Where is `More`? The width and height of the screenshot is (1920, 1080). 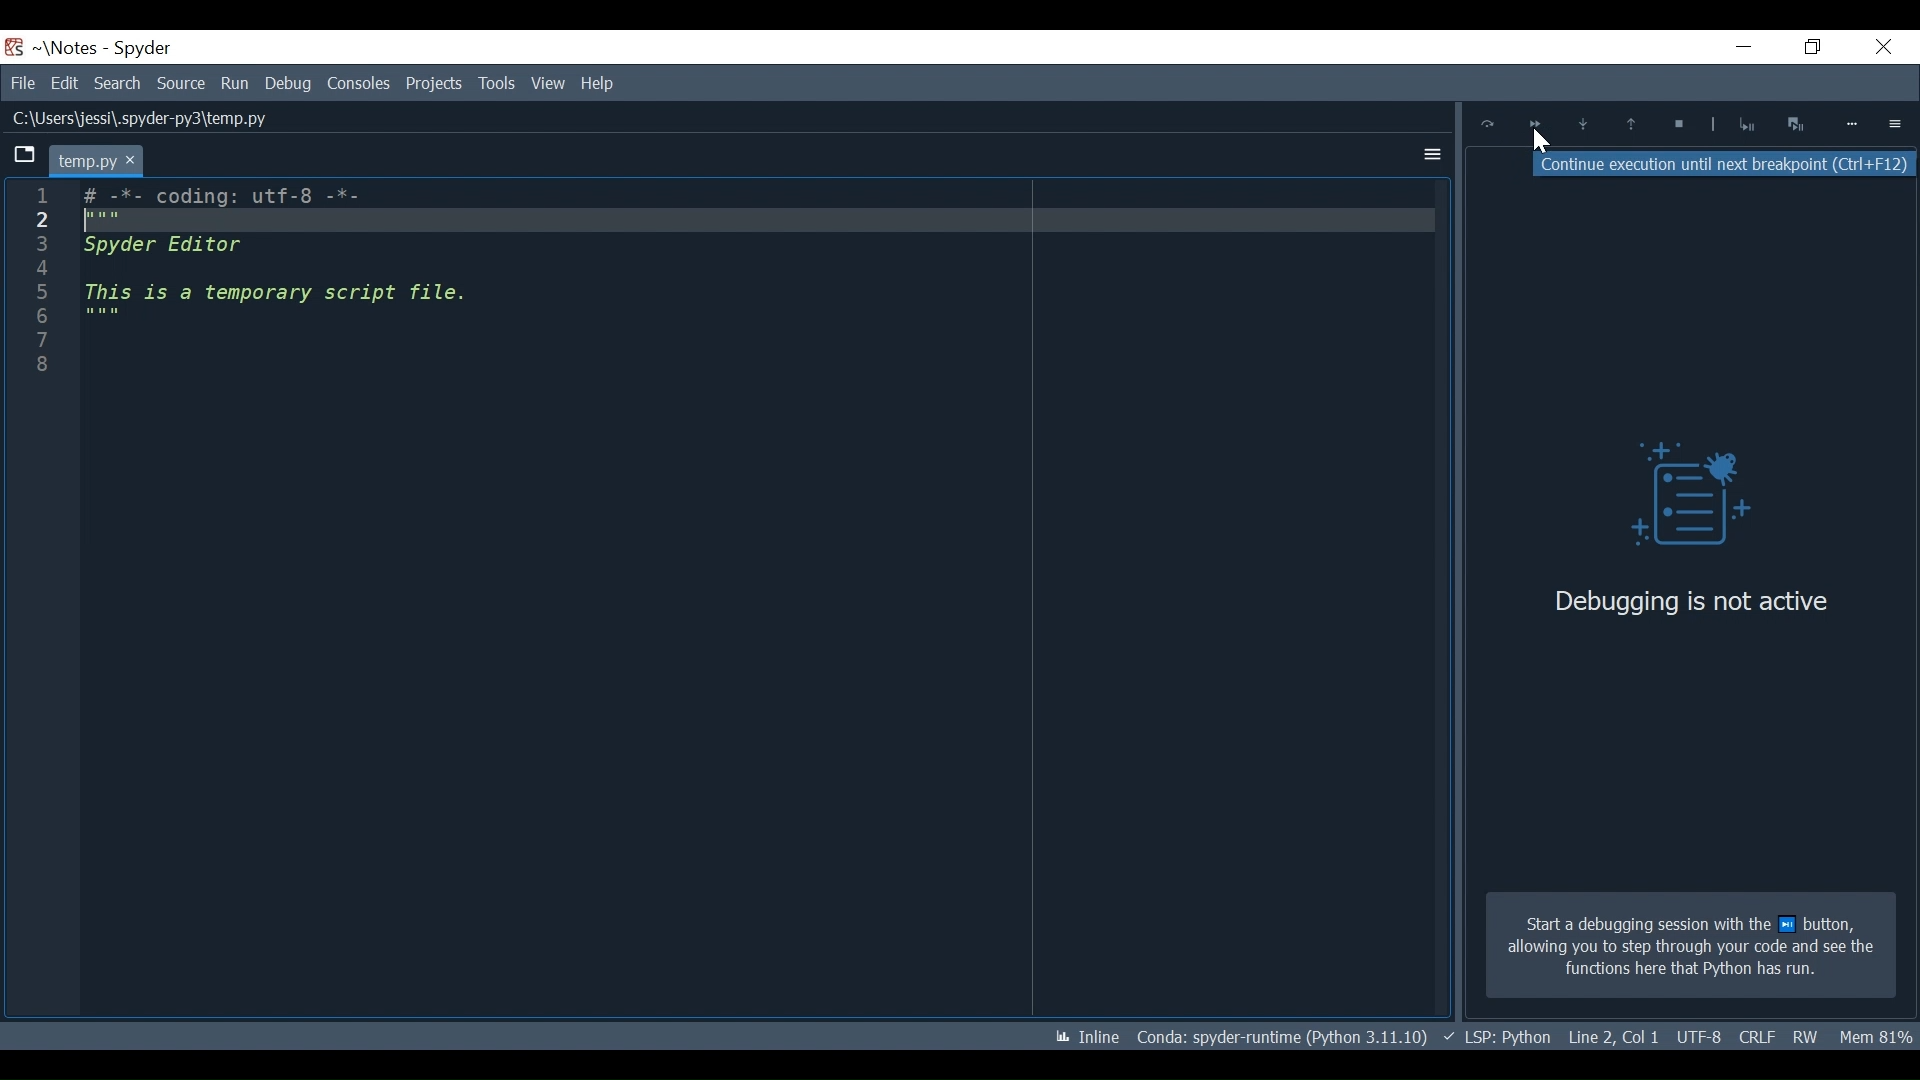 More is located at coordinates (1853, 124).